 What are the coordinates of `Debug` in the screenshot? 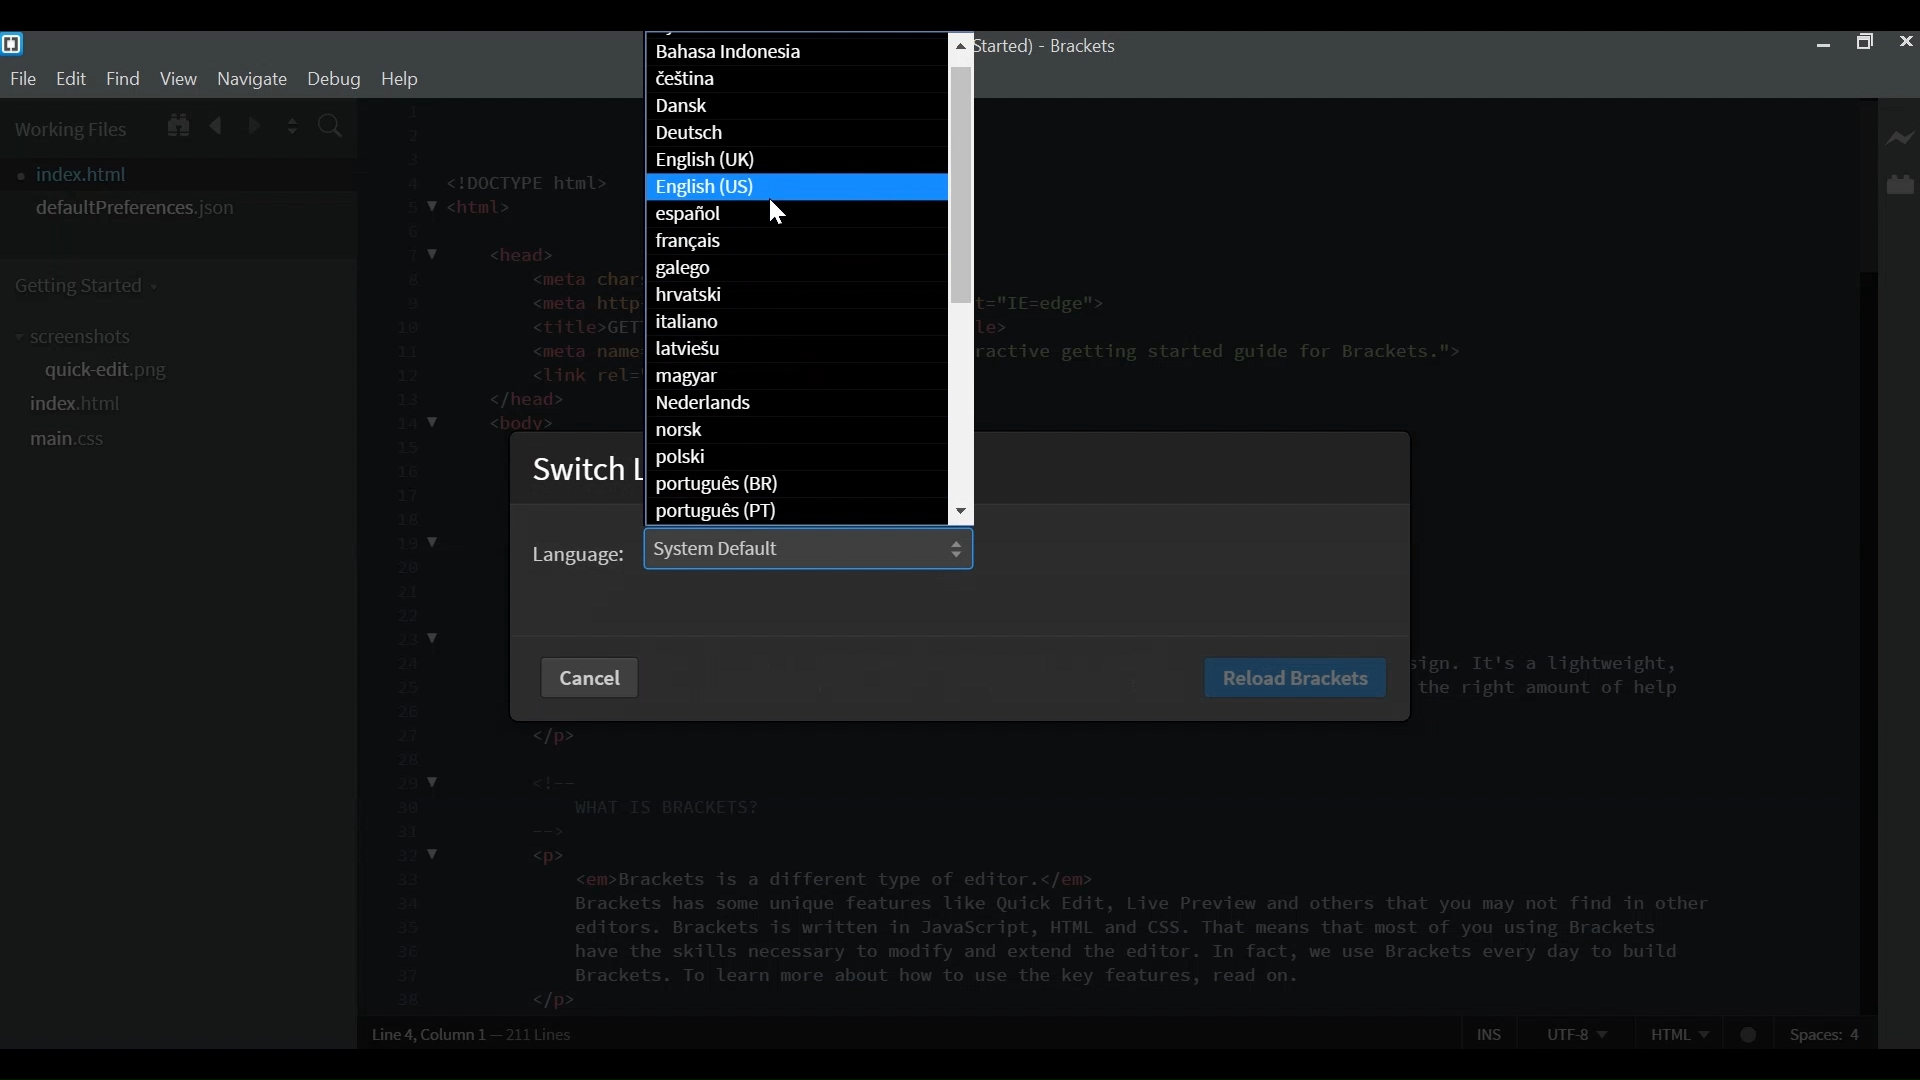 It's located at (333, 79).